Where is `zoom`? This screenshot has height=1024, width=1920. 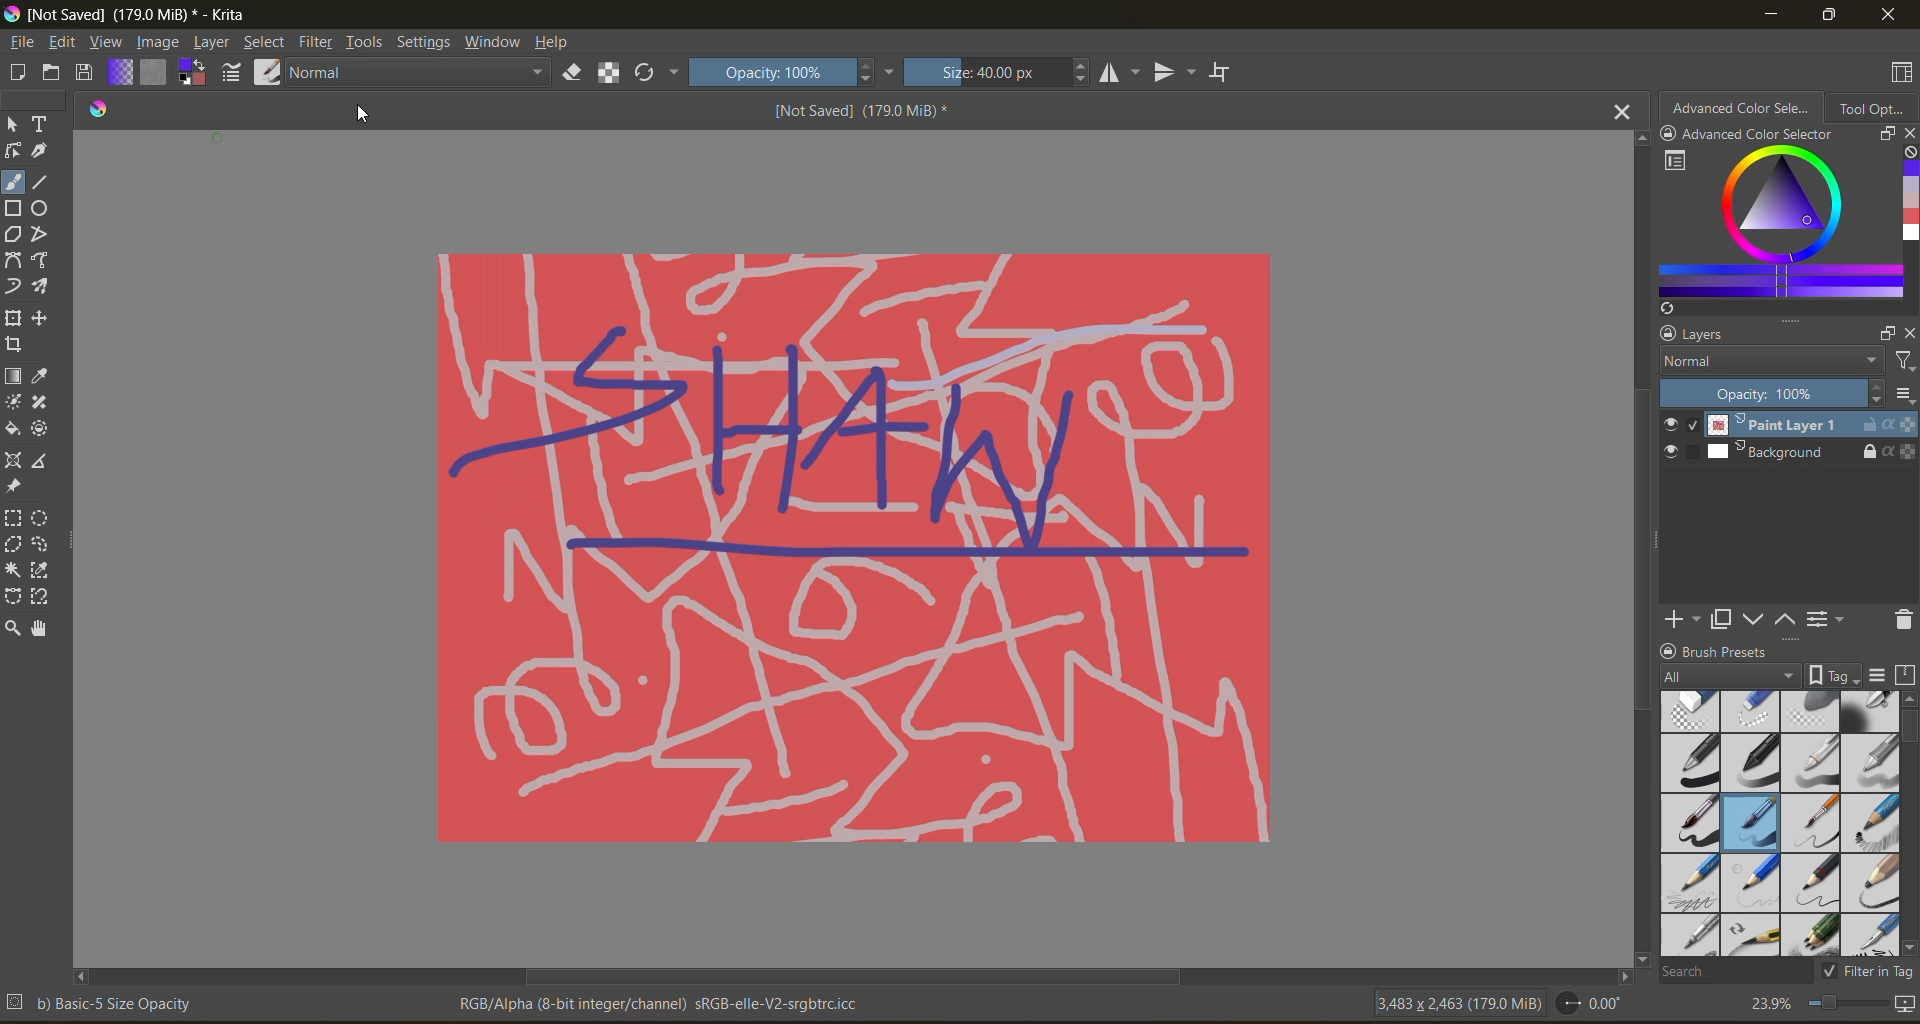
zoom is located at coordinates (1846, 1006).